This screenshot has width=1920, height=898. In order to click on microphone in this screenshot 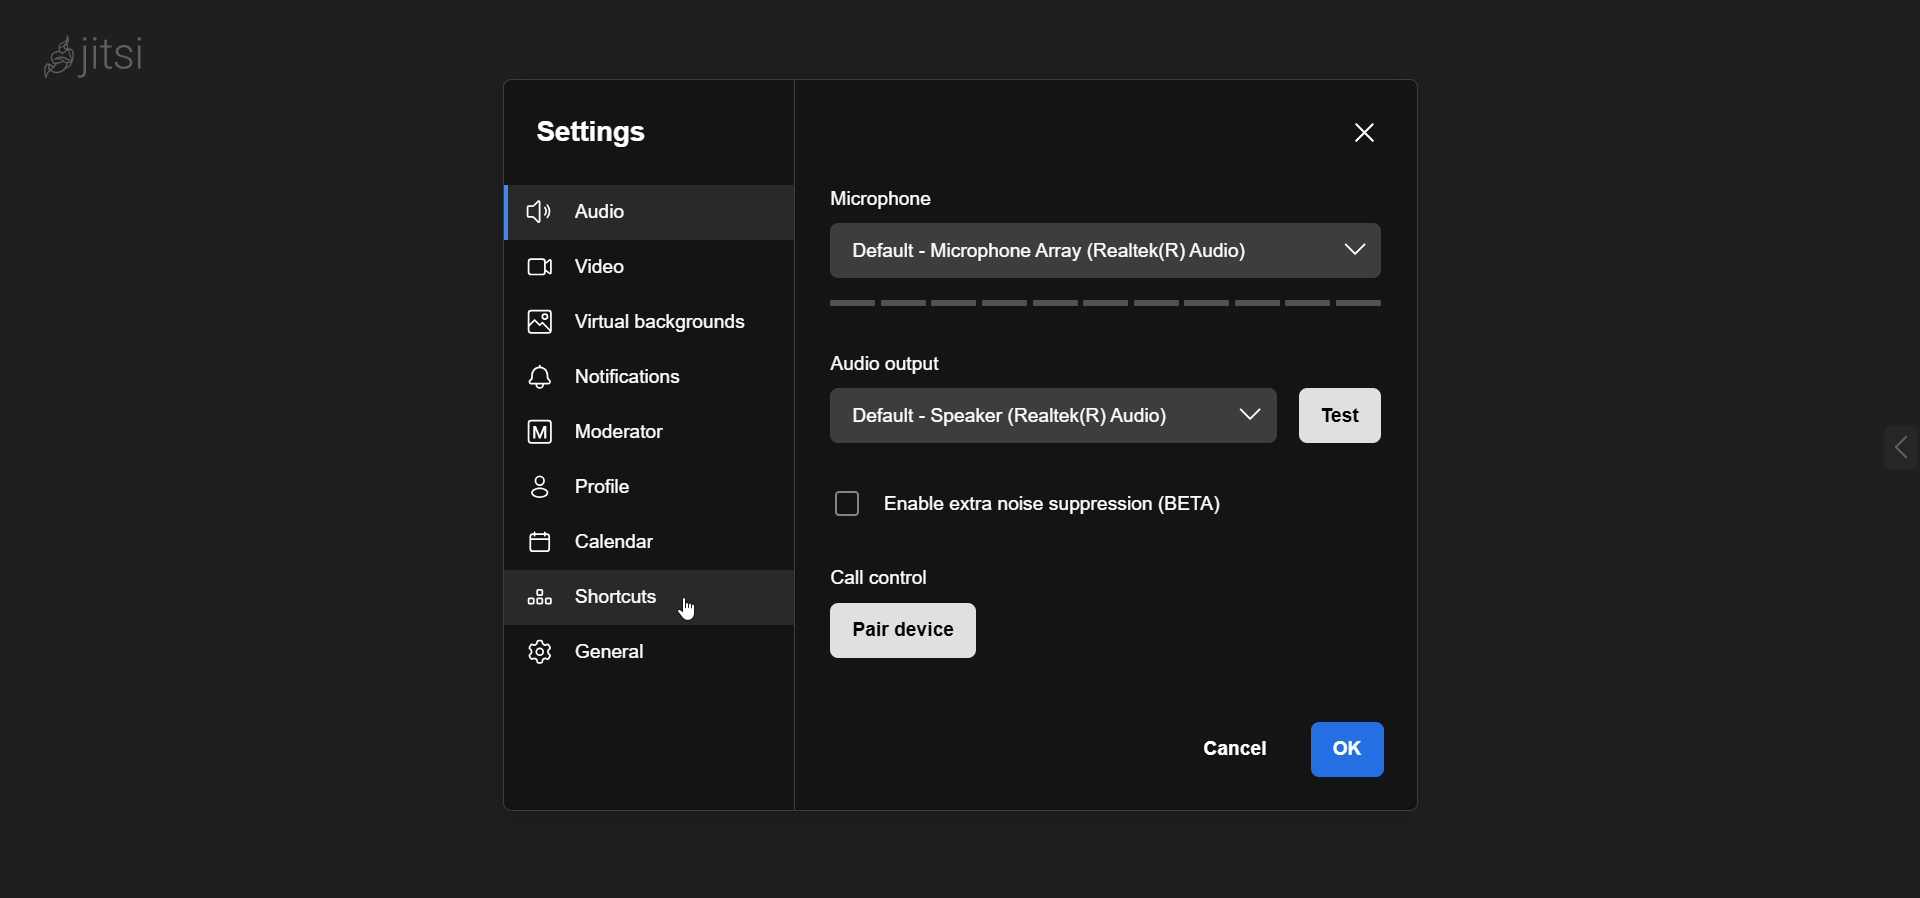, I will do `click(883, 199)`.